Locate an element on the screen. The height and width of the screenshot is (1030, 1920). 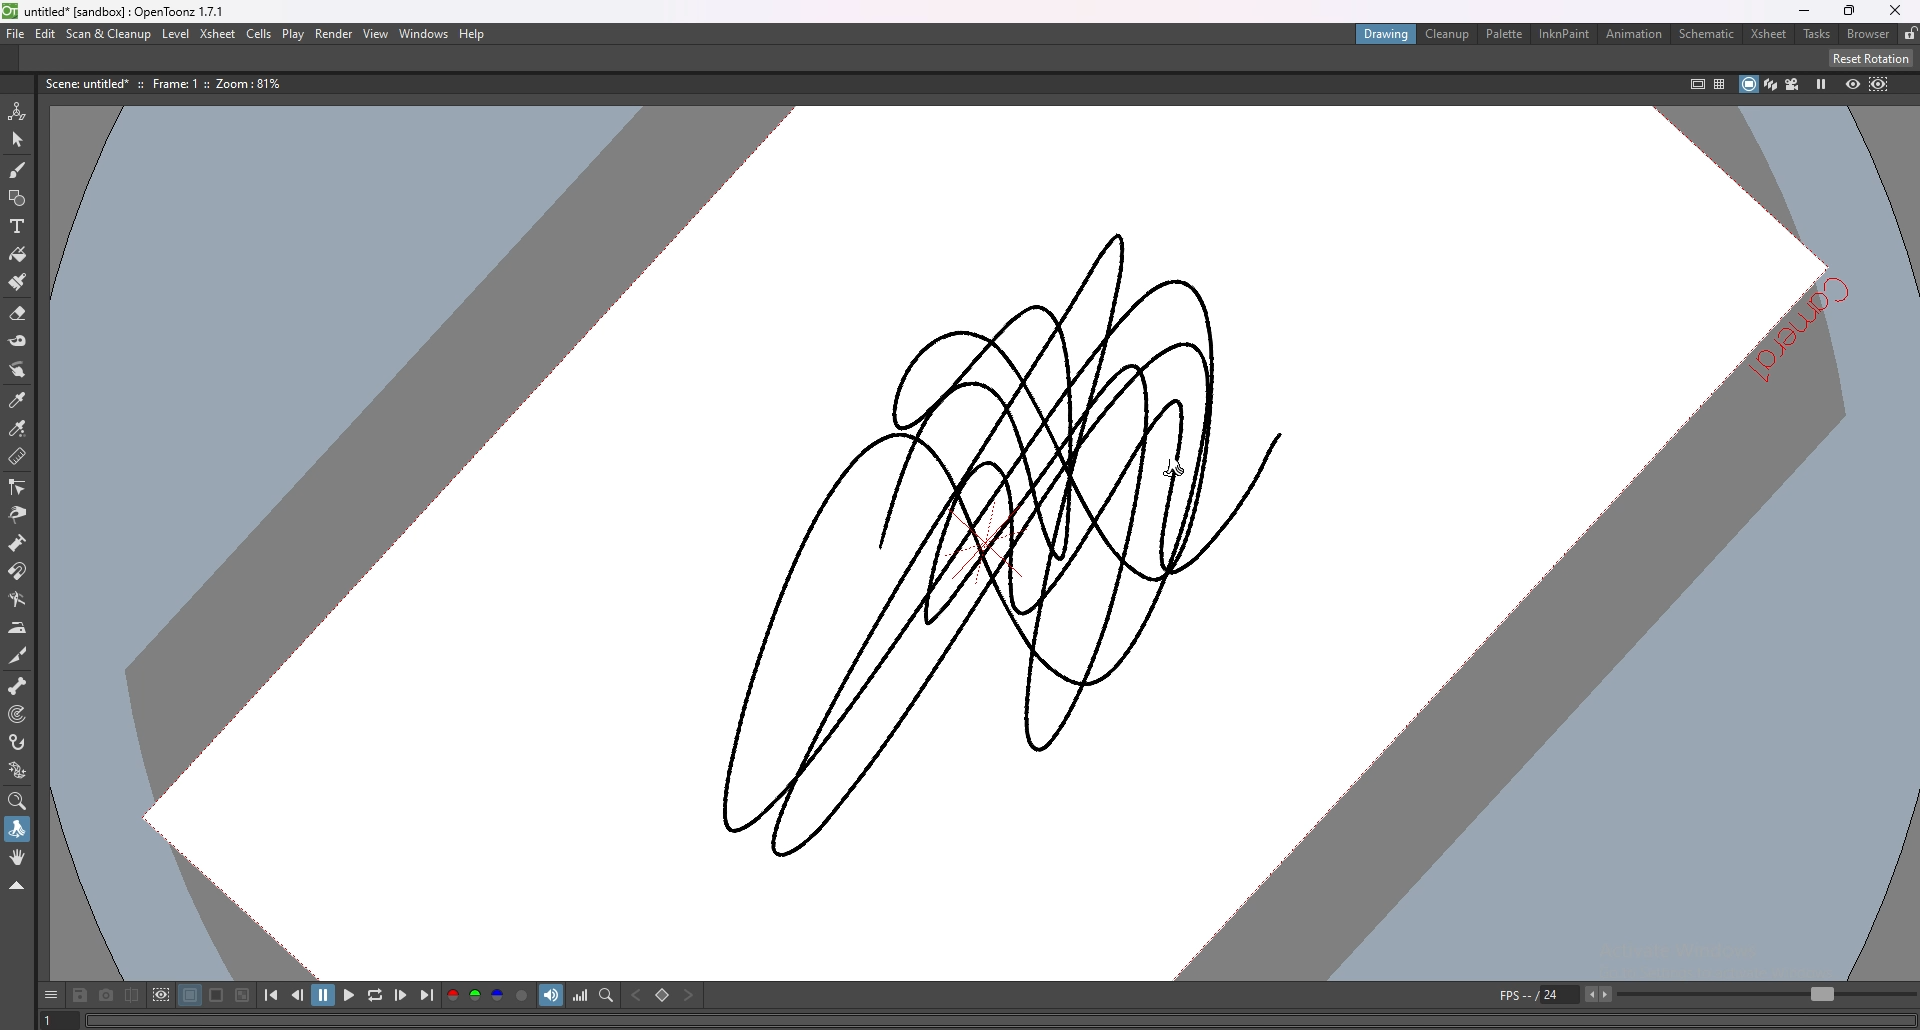
cursor is located at coordinates (1176, 471).